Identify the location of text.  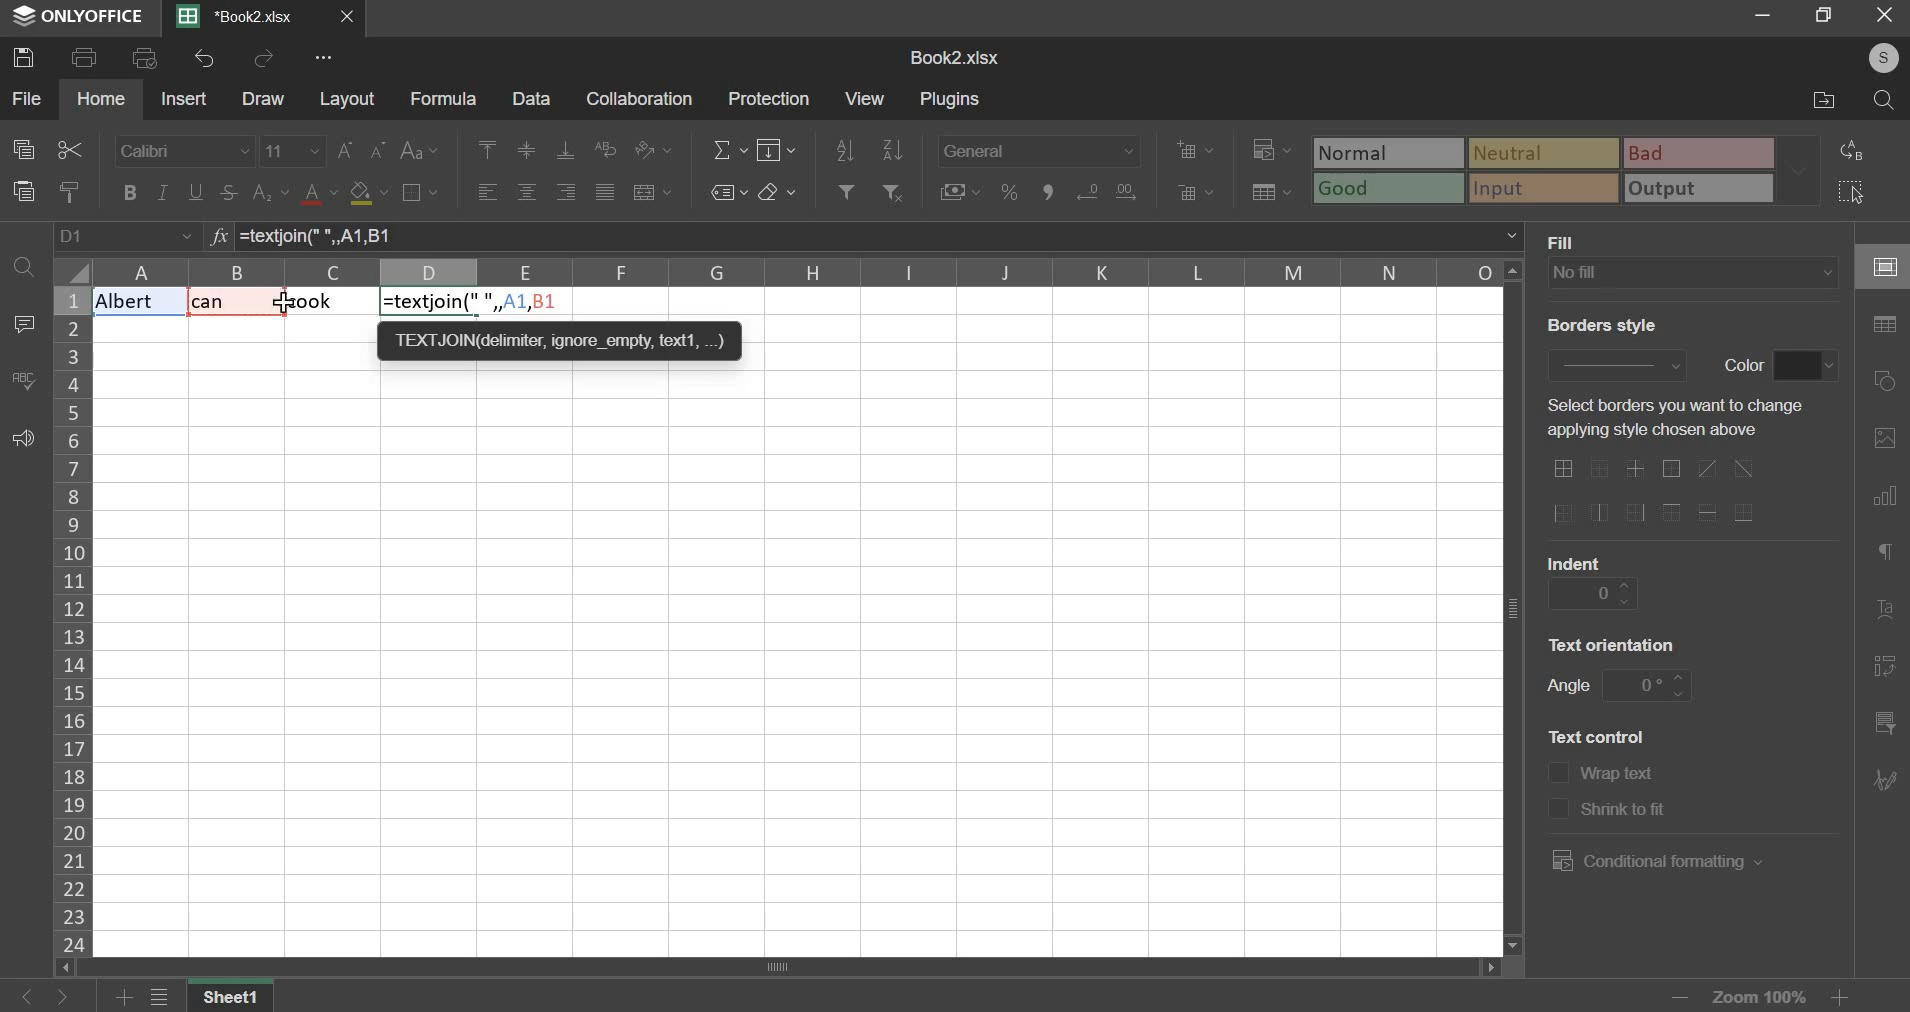
(1575, 560).